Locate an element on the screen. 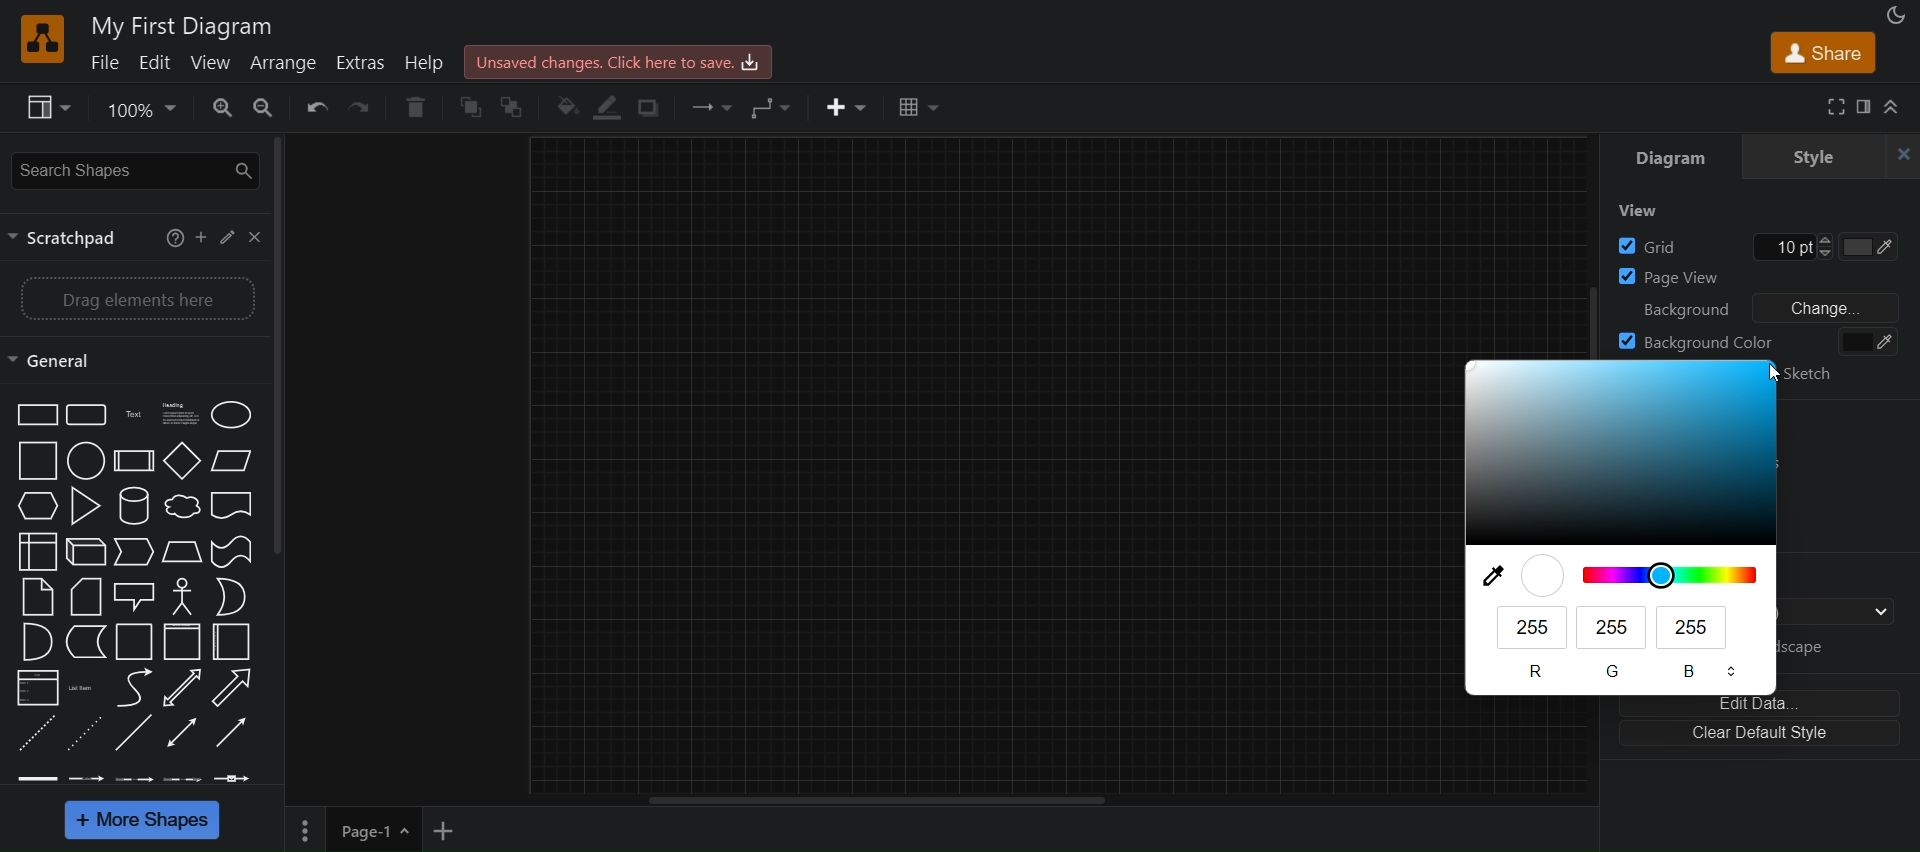 The image size is (1920, 852). zoom out is located at coordinates (262, 110).